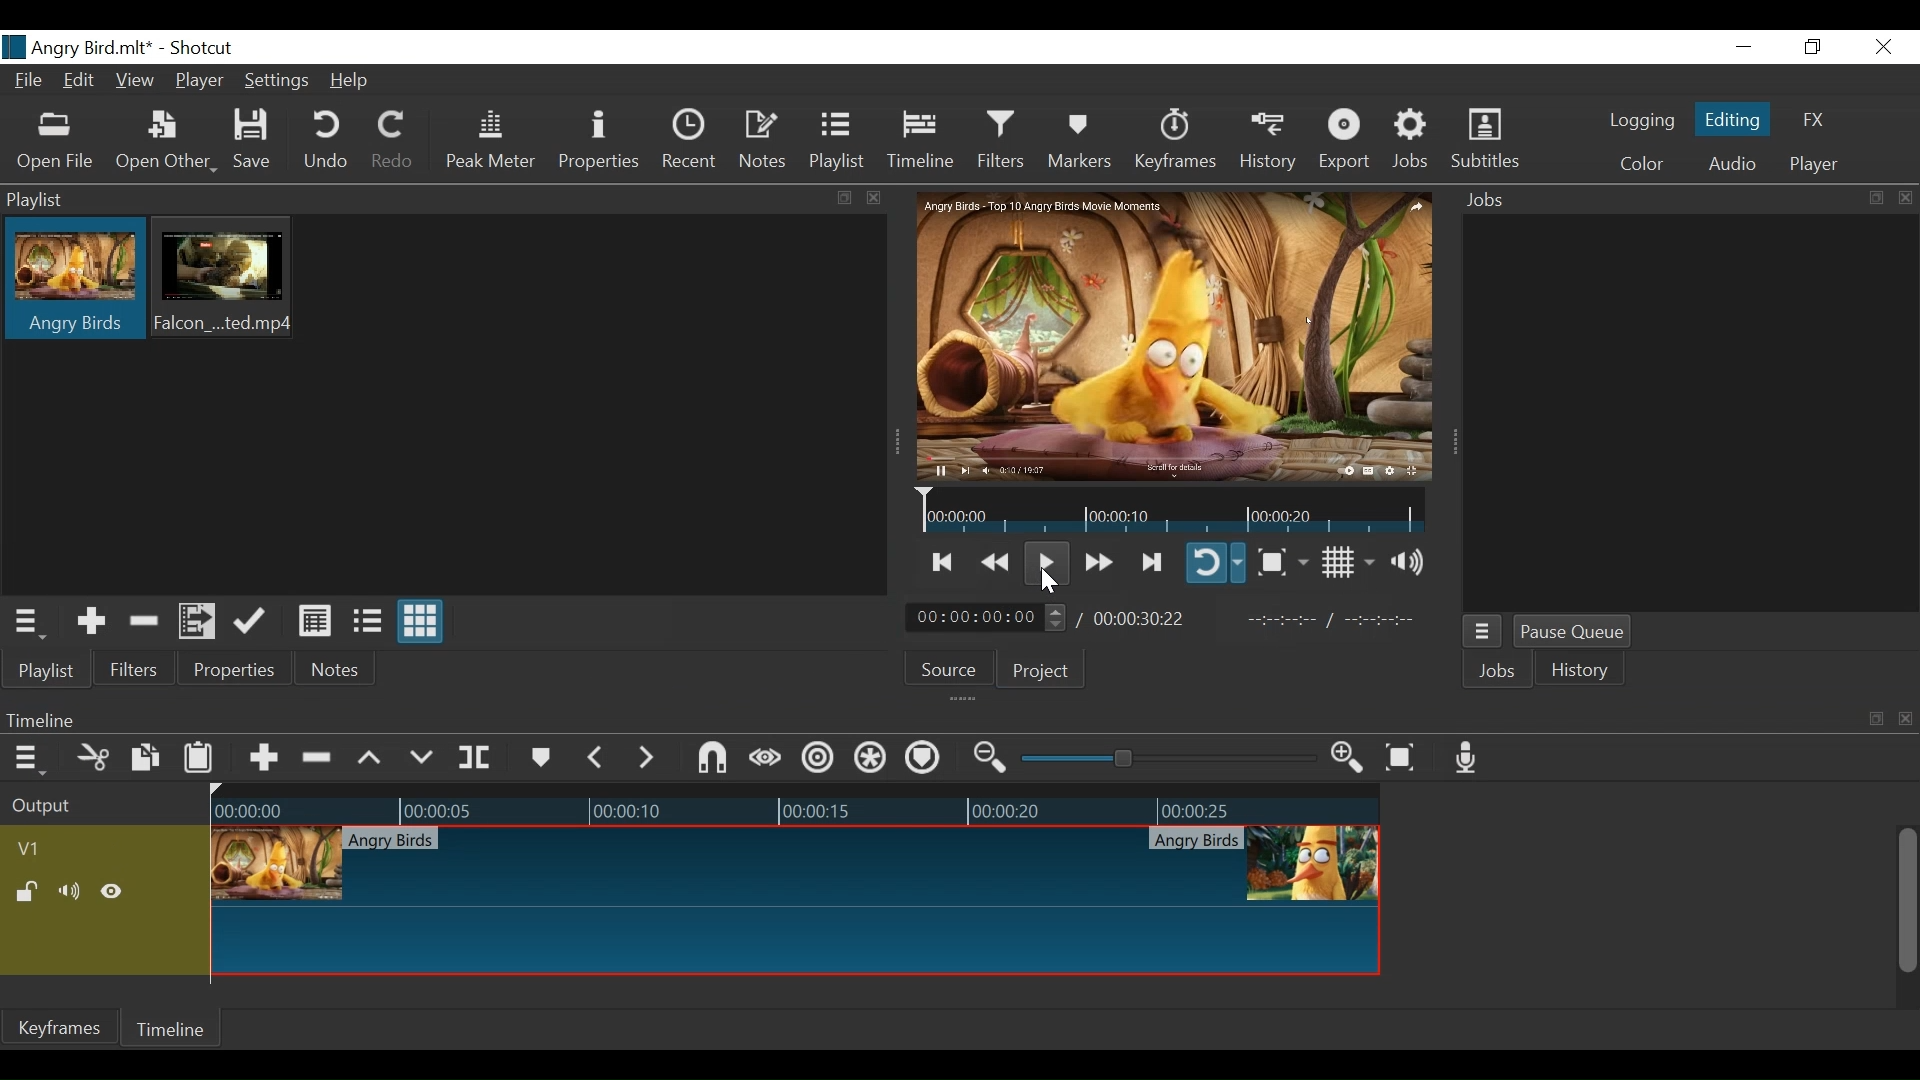 The image size is (1920, 1080). What do you see at coordinates (33, 82) in the screenshot?
I see `File` at bounding box center [33, 82].